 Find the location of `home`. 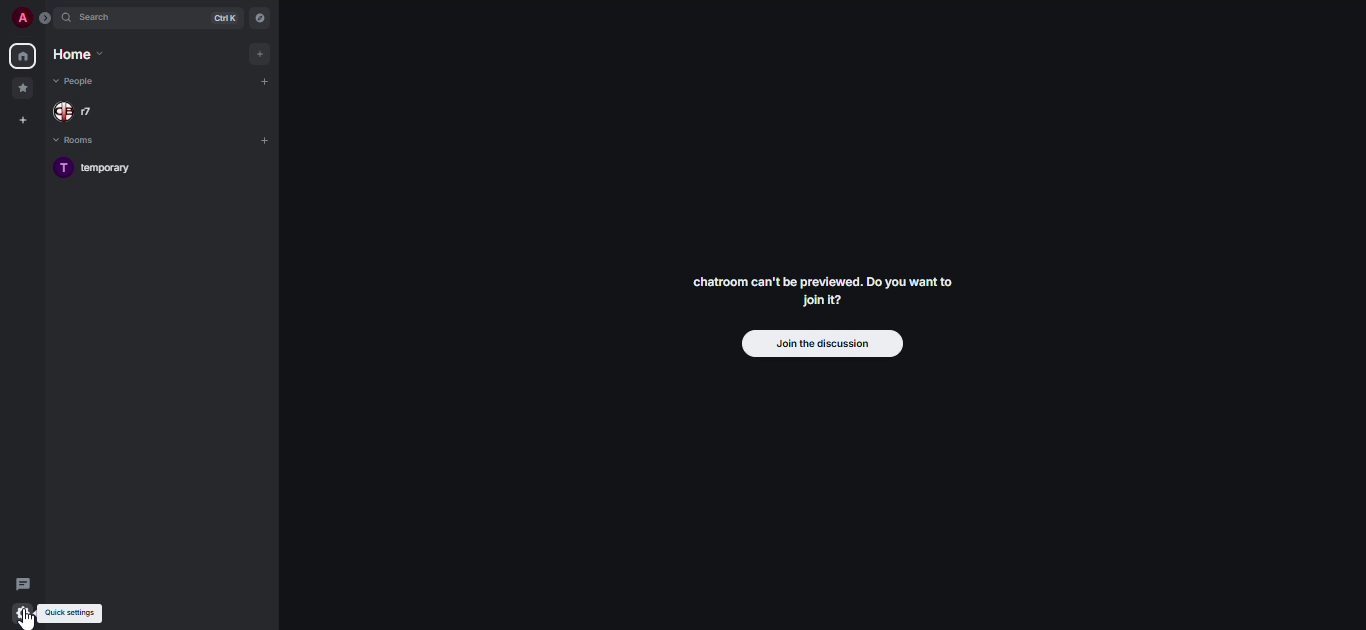

home is located at coordinates (73, 57).